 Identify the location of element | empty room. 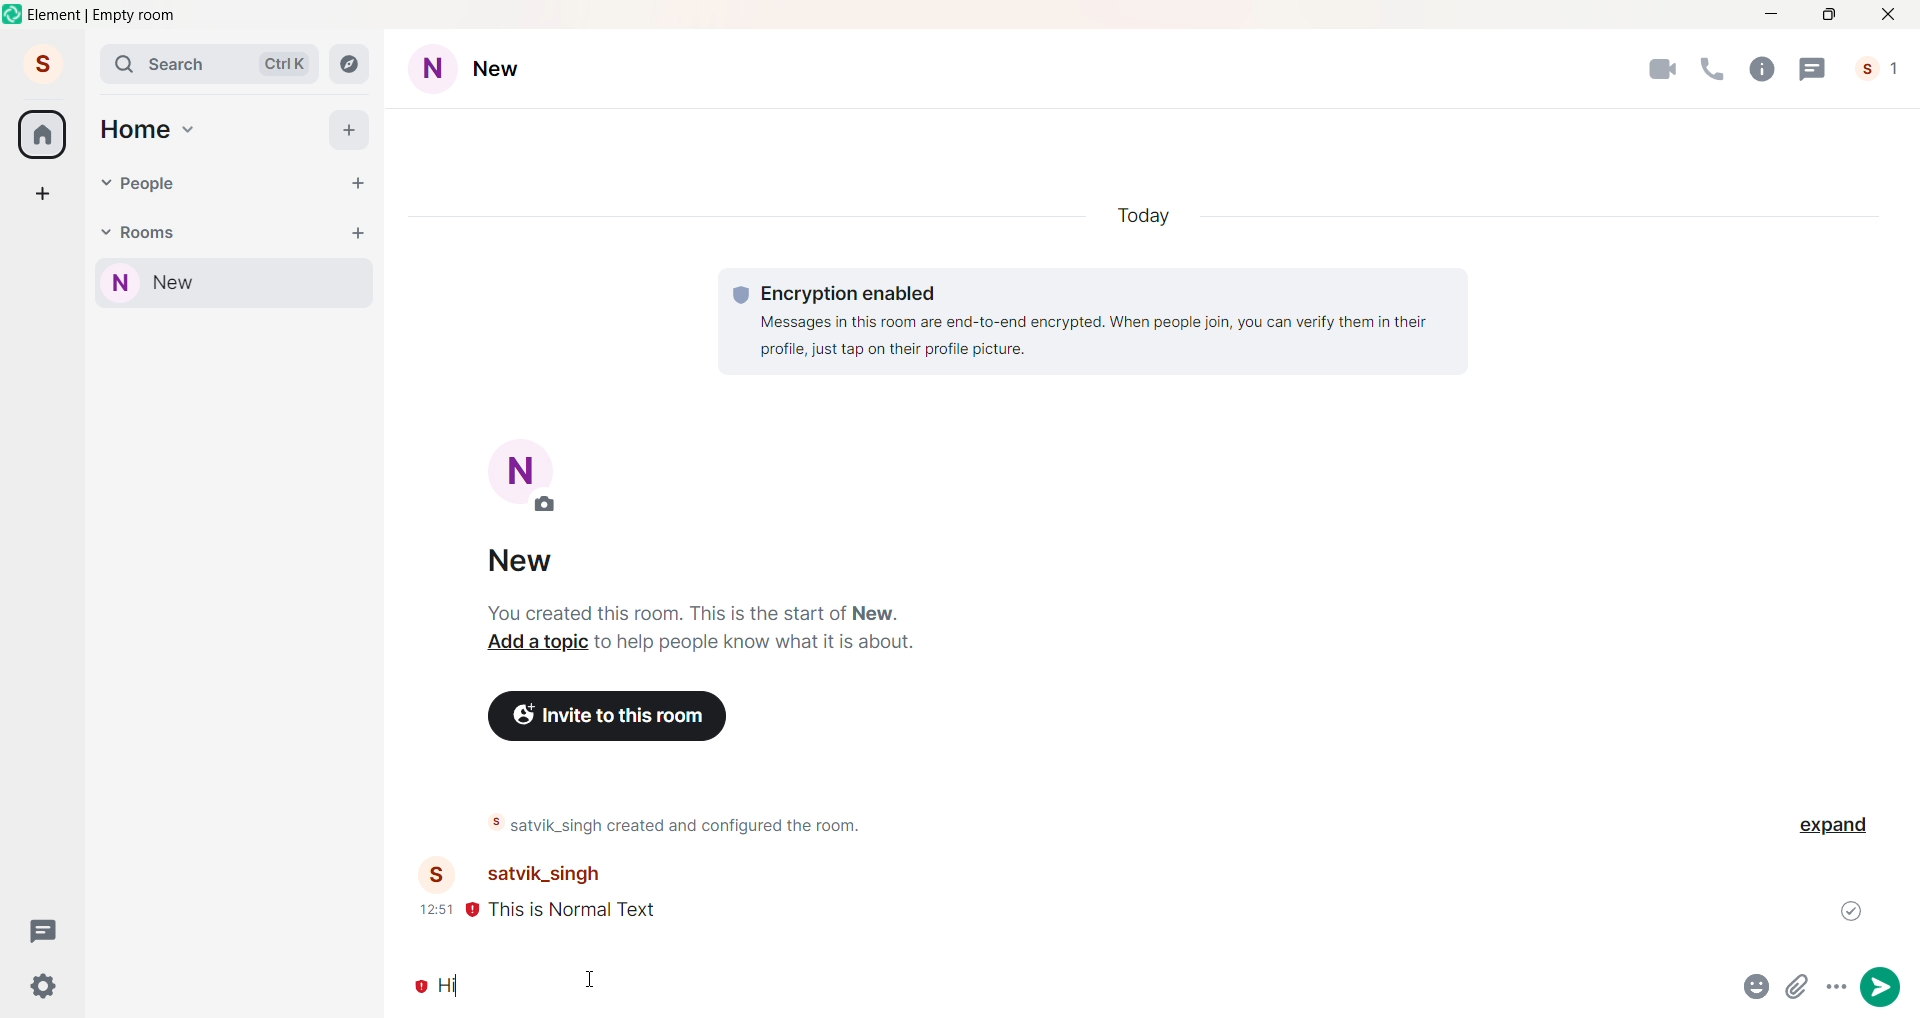
(103, 15).